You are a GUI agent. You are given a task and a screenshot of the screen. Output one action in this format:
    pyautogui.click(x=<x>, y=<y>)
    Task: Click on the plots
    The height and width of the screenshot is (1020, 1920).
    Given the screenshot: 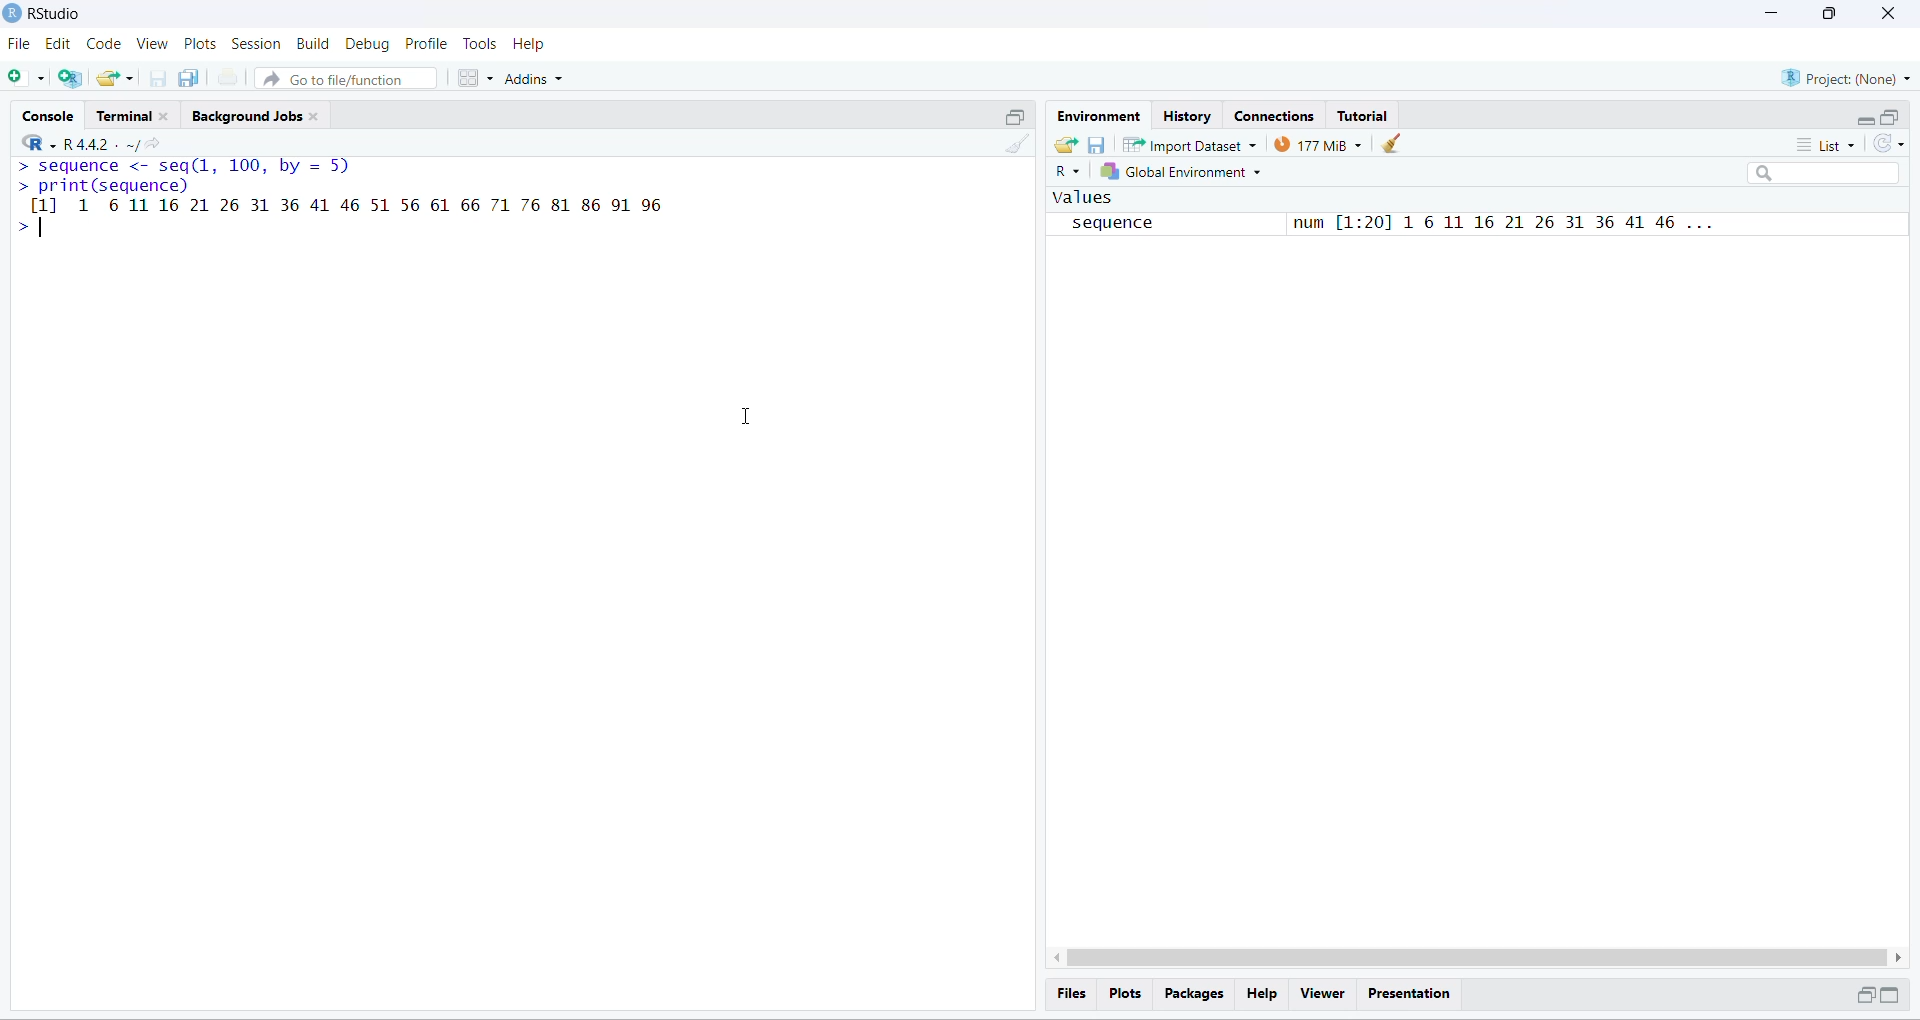 What is the action you would take?
    pyautogui.click(x=201, y=44)
    